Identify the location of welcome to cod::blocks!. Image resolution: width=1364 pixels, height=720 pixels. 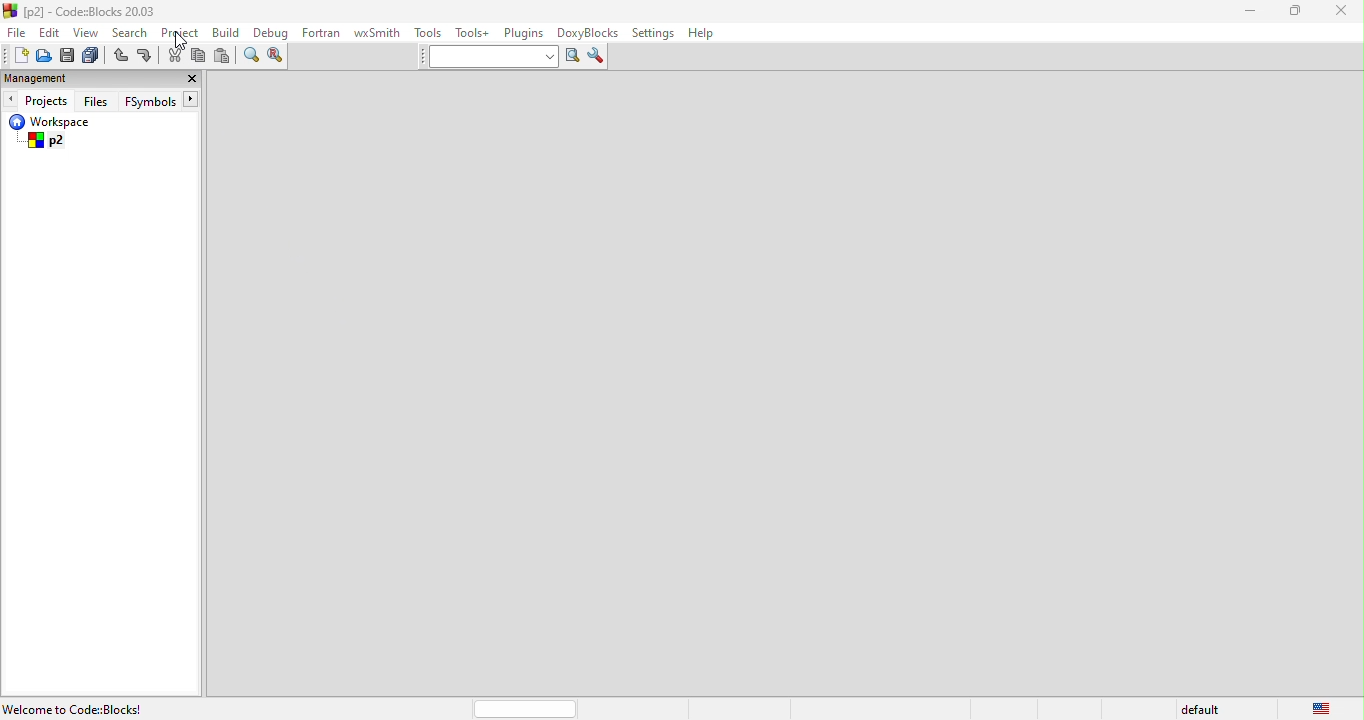
(98, 709).